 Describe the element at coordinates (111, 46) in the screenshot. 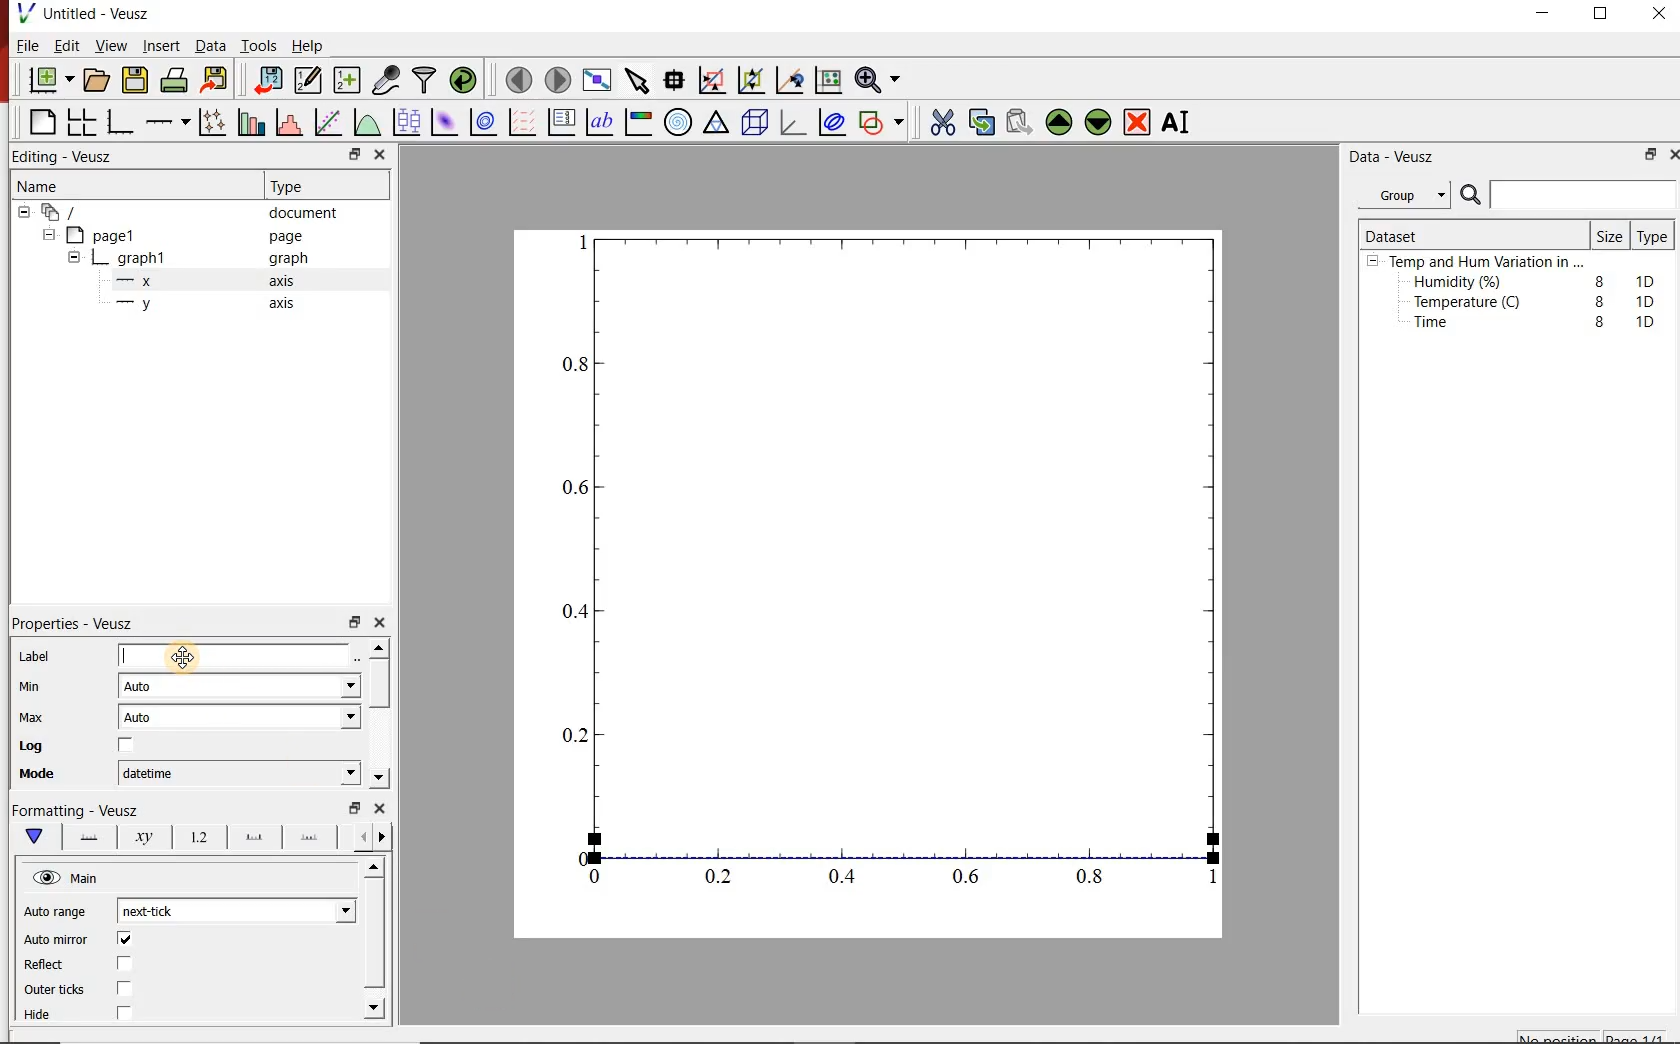

I see `View` at that location.